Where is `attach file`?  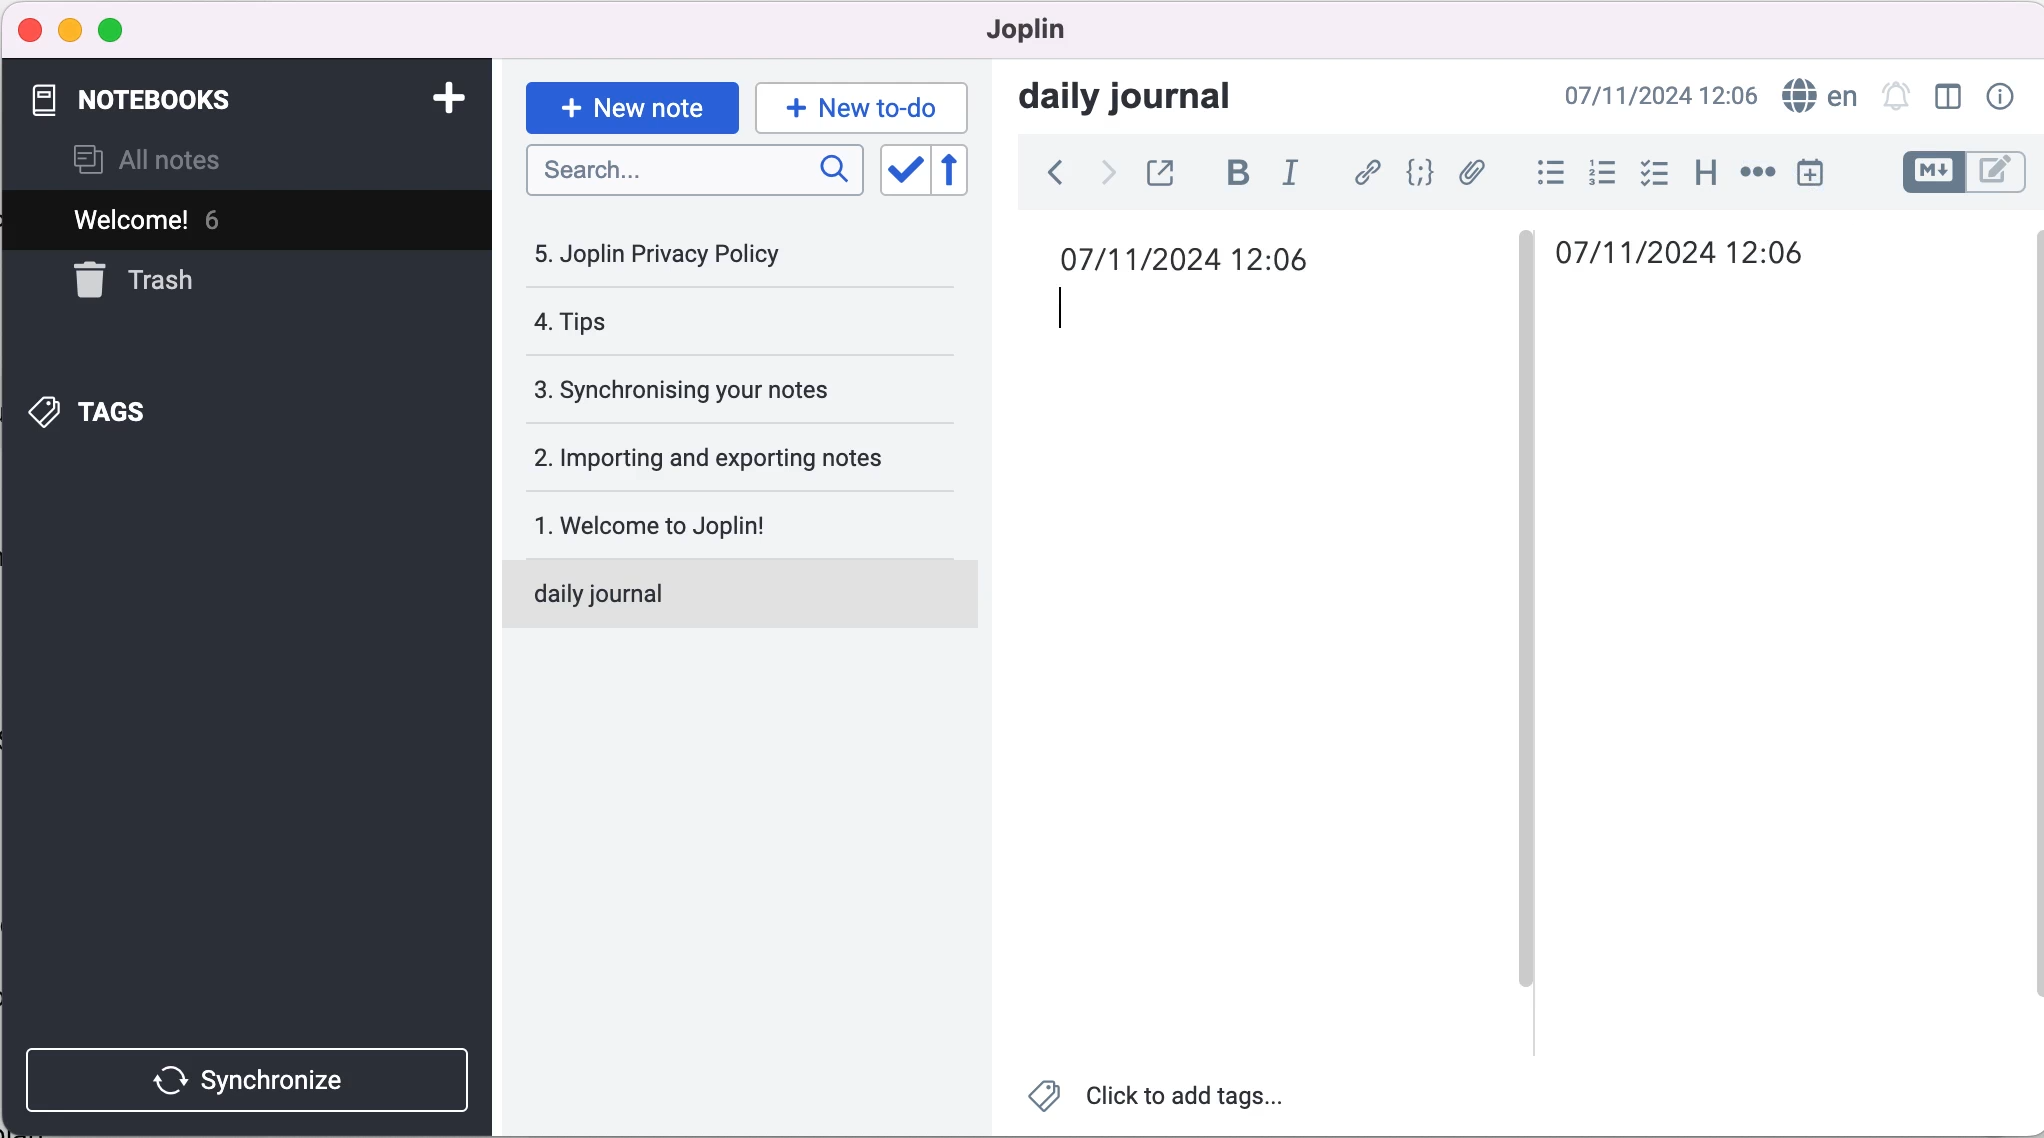 attach file is located at coordinates (1472, 172).